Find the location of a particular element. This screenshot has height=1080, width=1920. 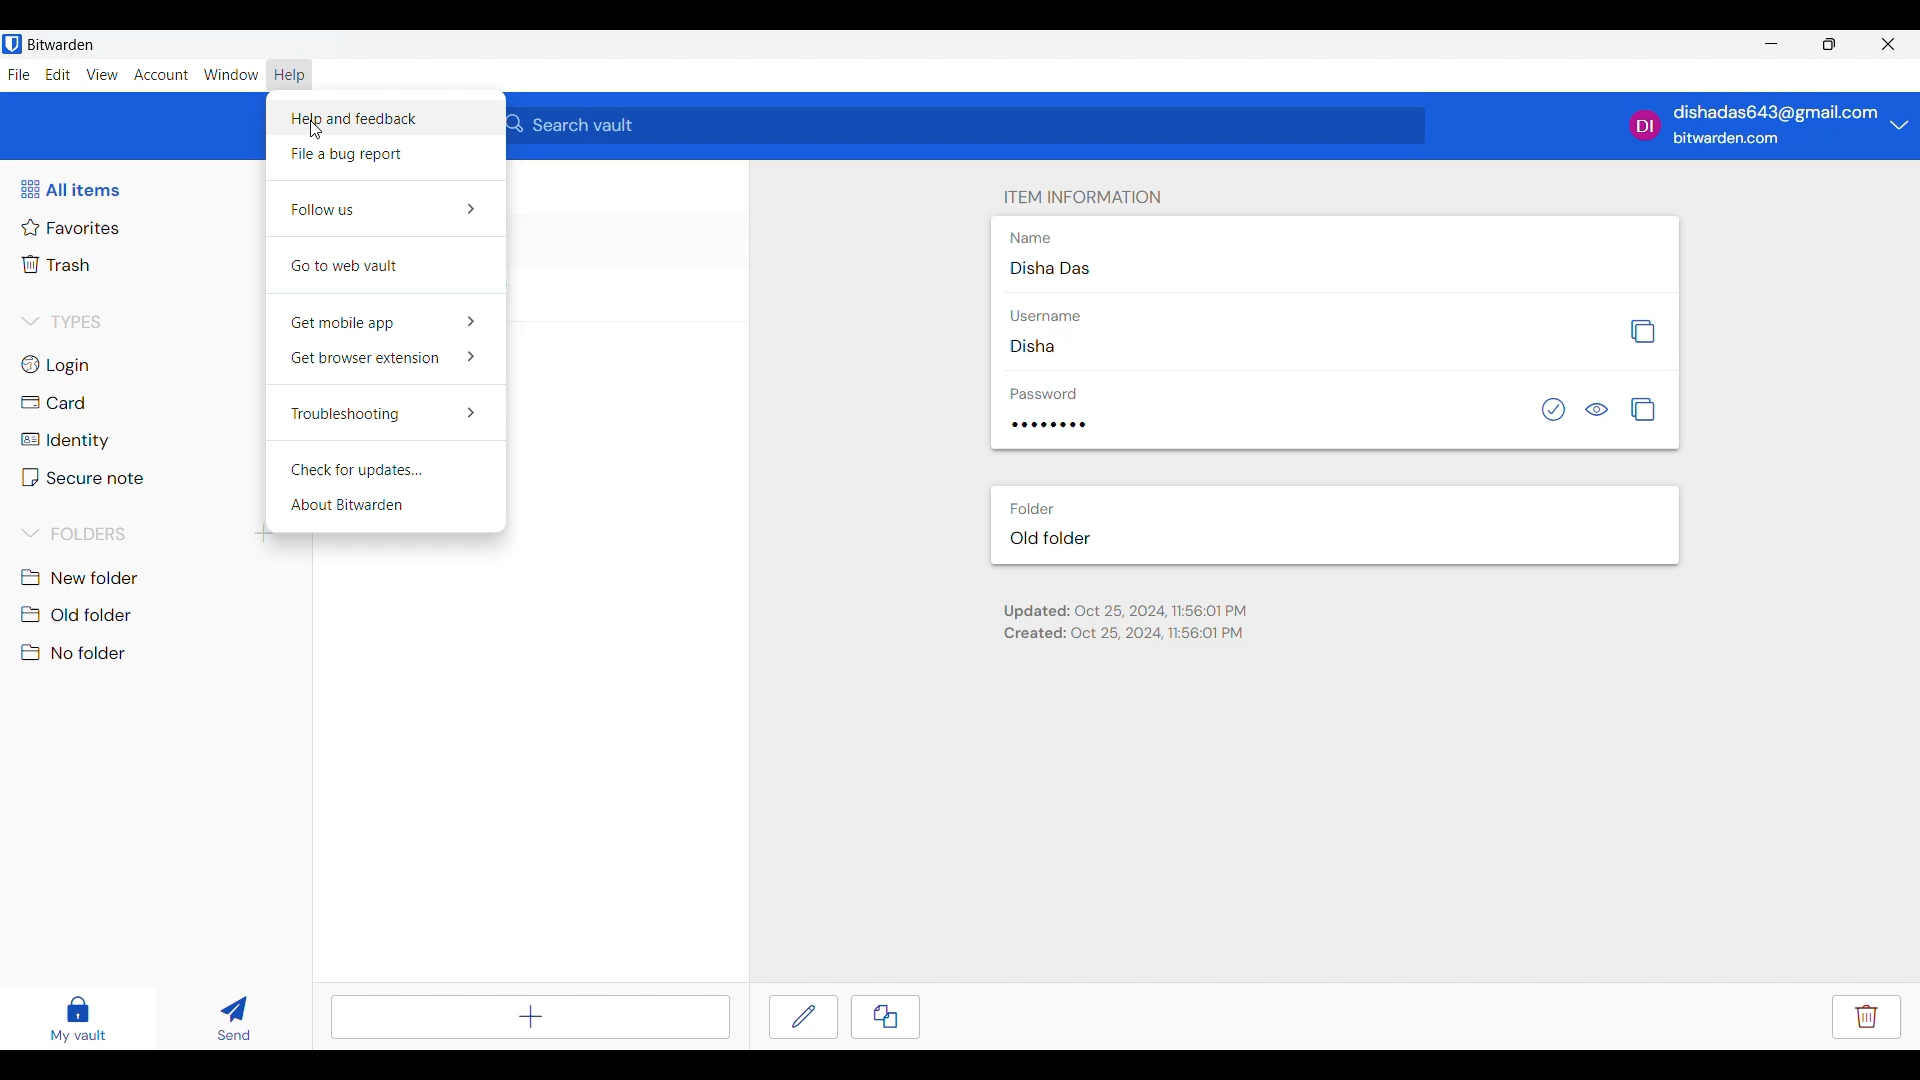

Item information is located at coordinates (1083, 197).